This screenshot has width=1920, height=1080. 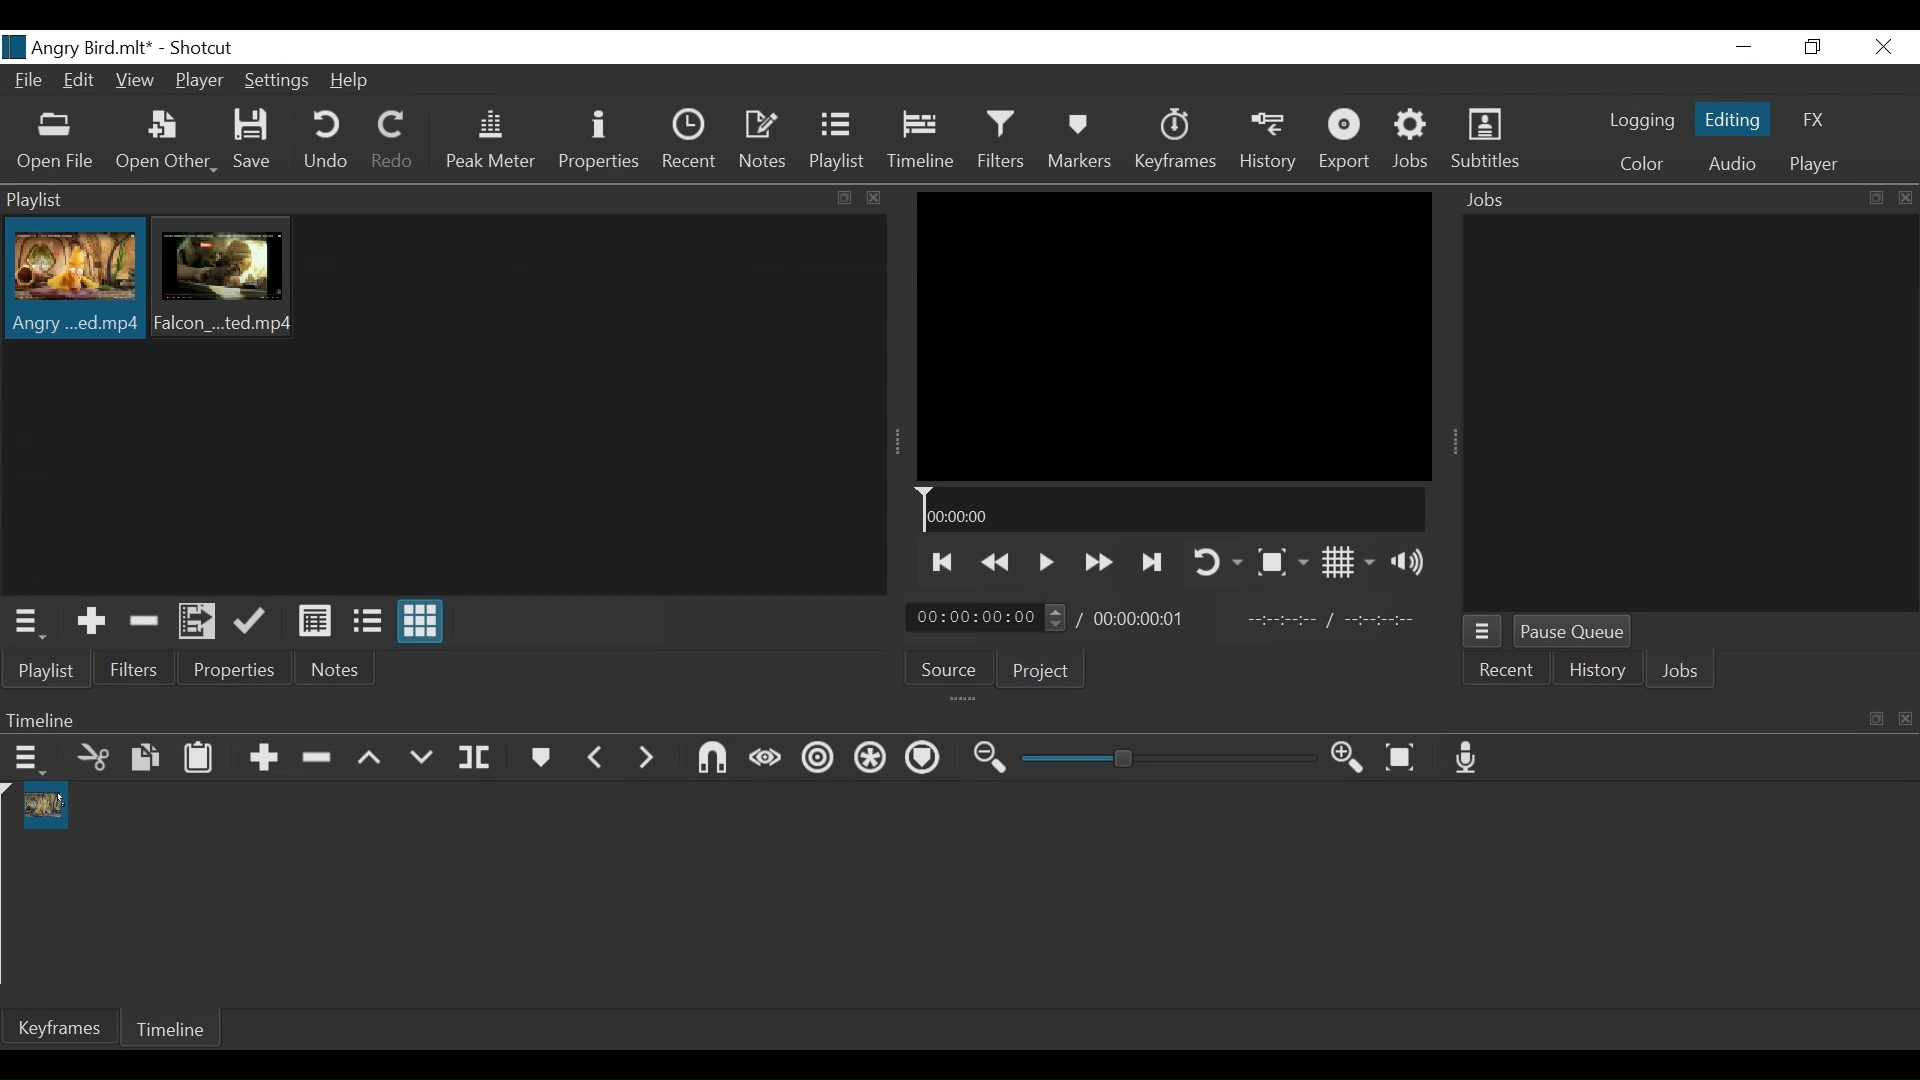 What do you see at coordinates (1147, 621) in the screenshot?
I see `Total Duration` at bounding box center [1147, 621].